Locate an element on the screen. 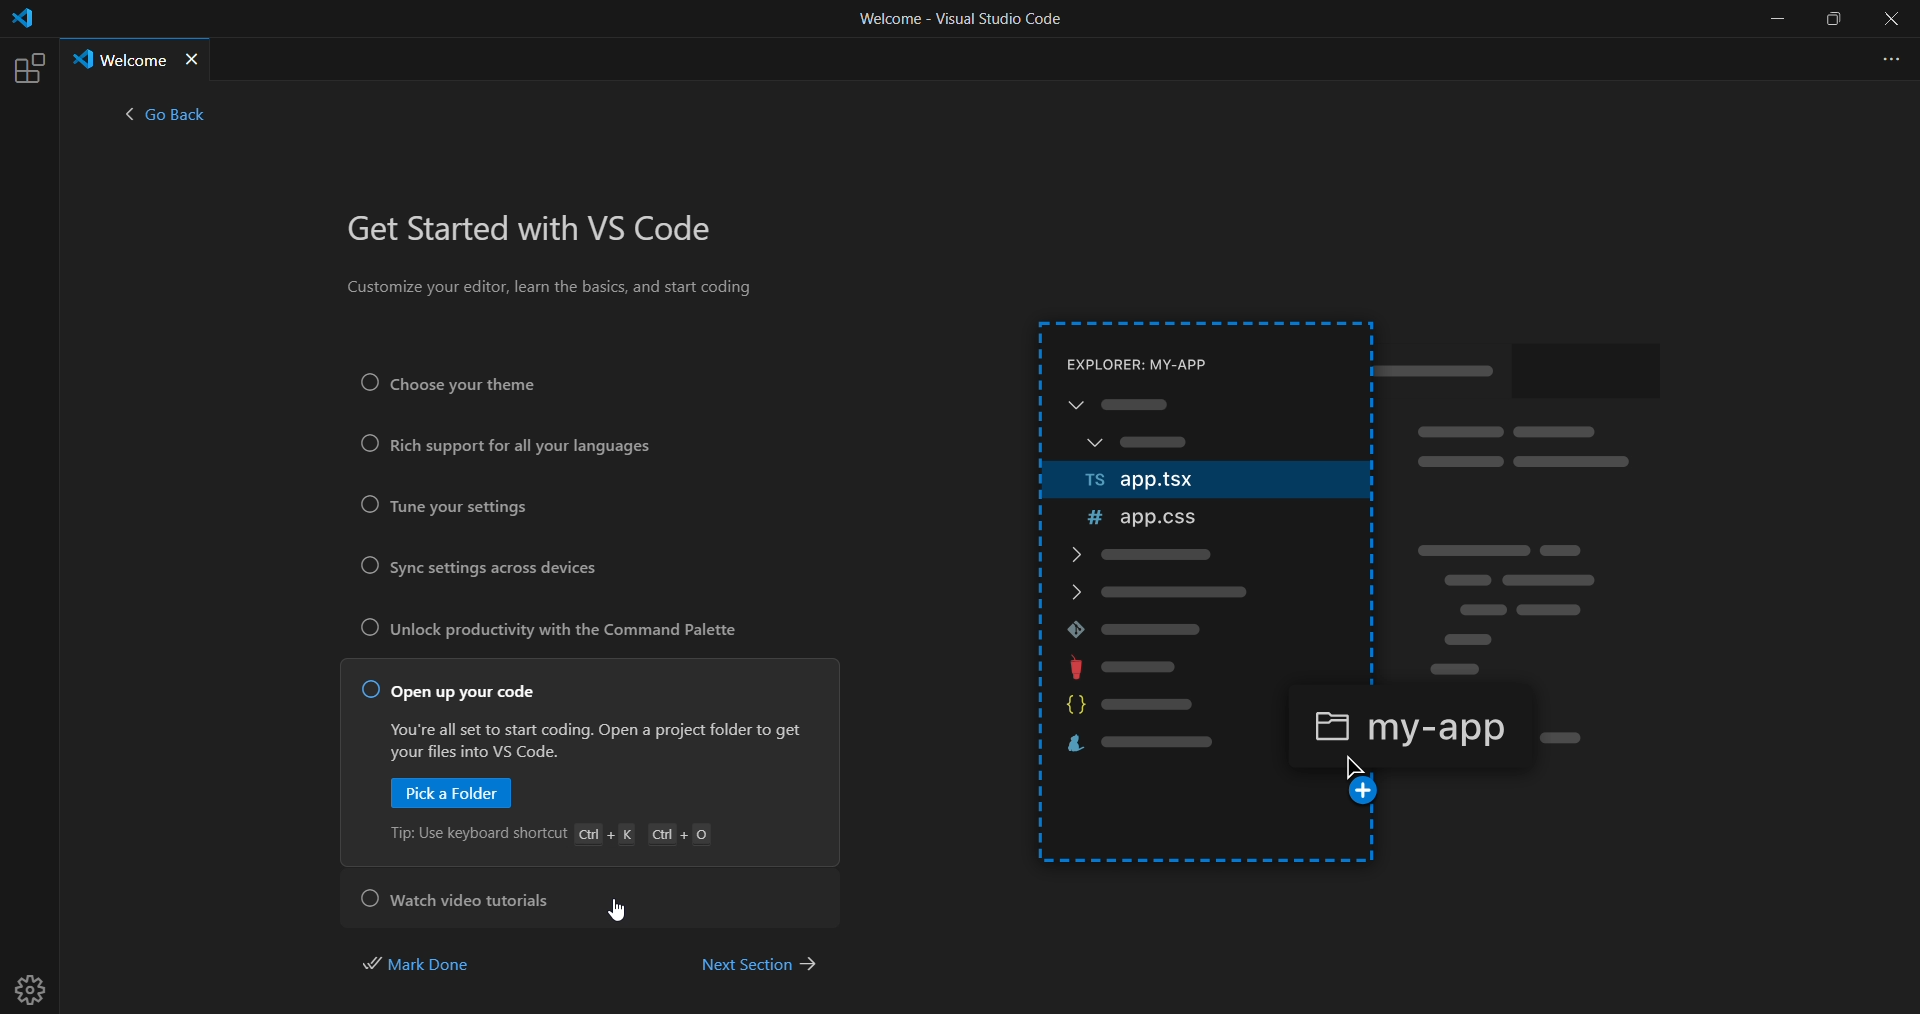 The image size is (1920, 1014). sample display is located at coordinates (1541, 512).